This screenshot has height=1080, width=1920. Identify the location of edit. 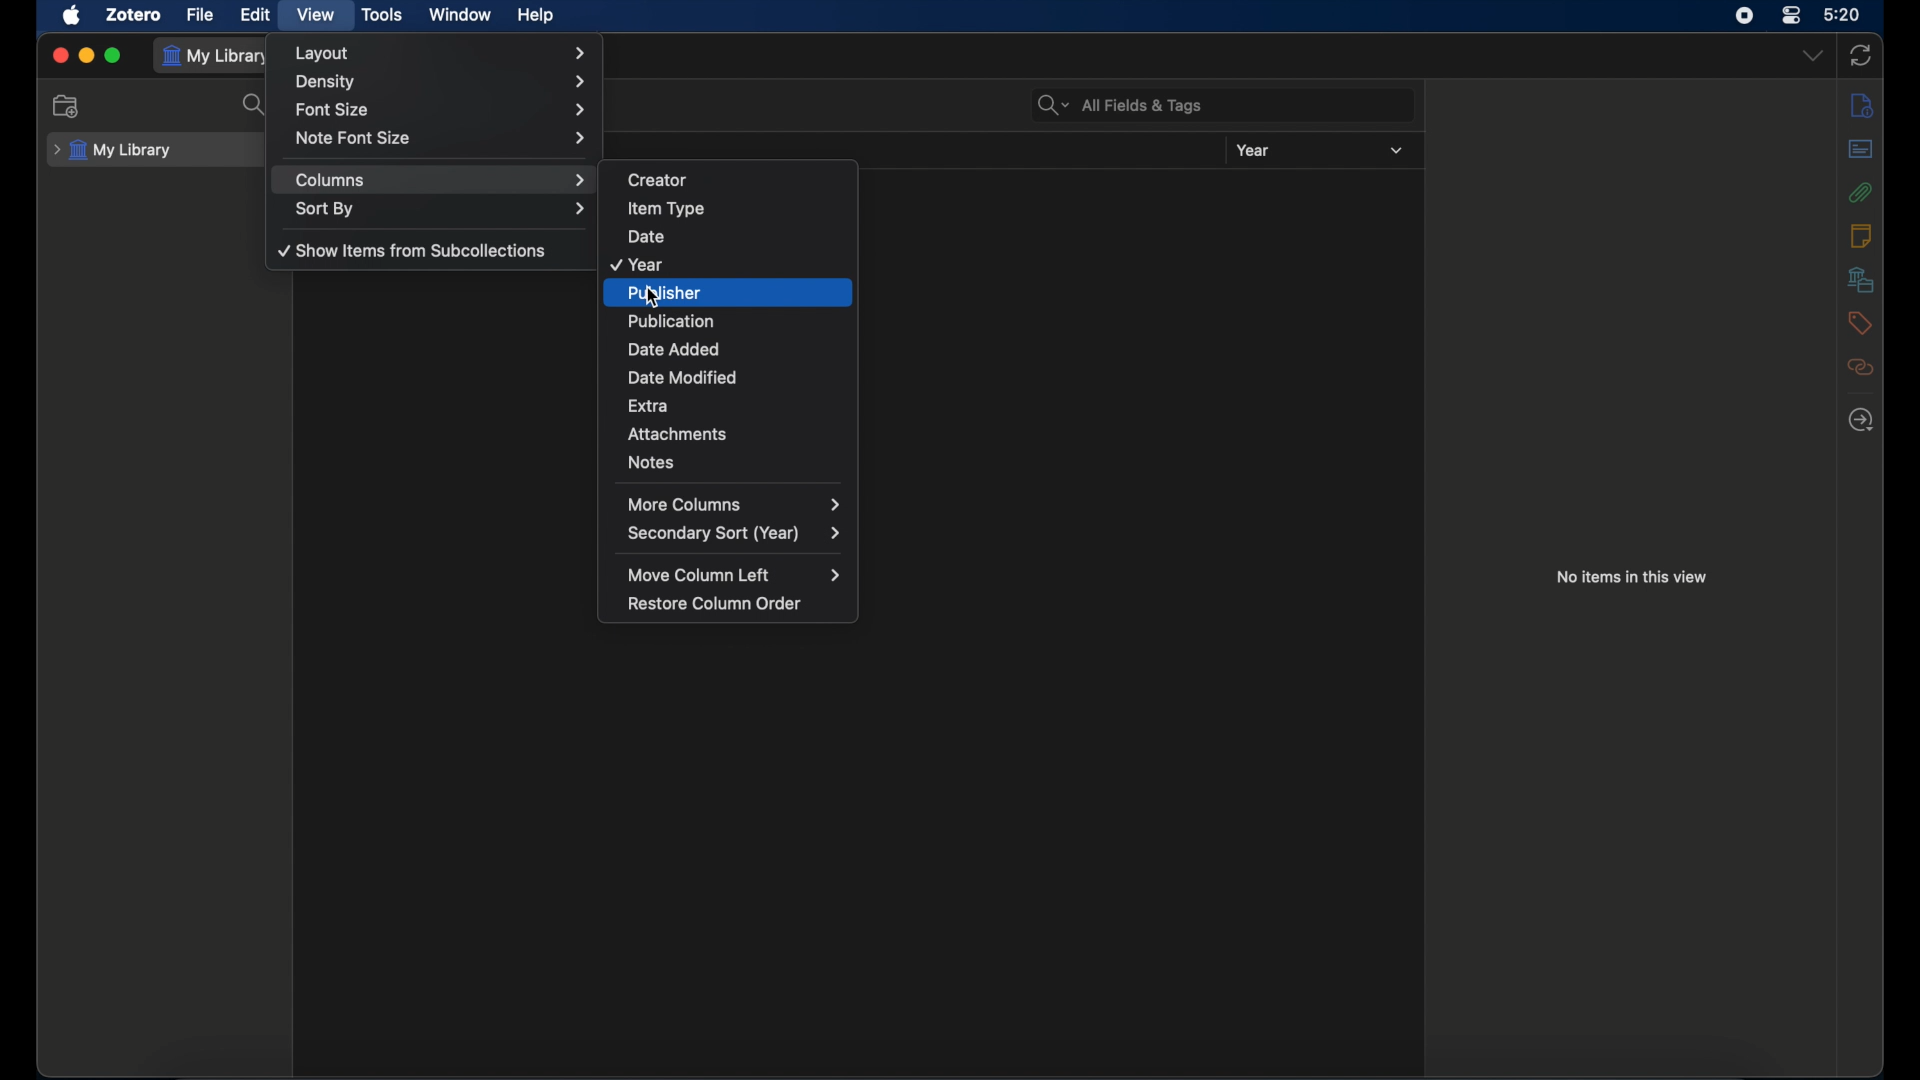
(258, 14).